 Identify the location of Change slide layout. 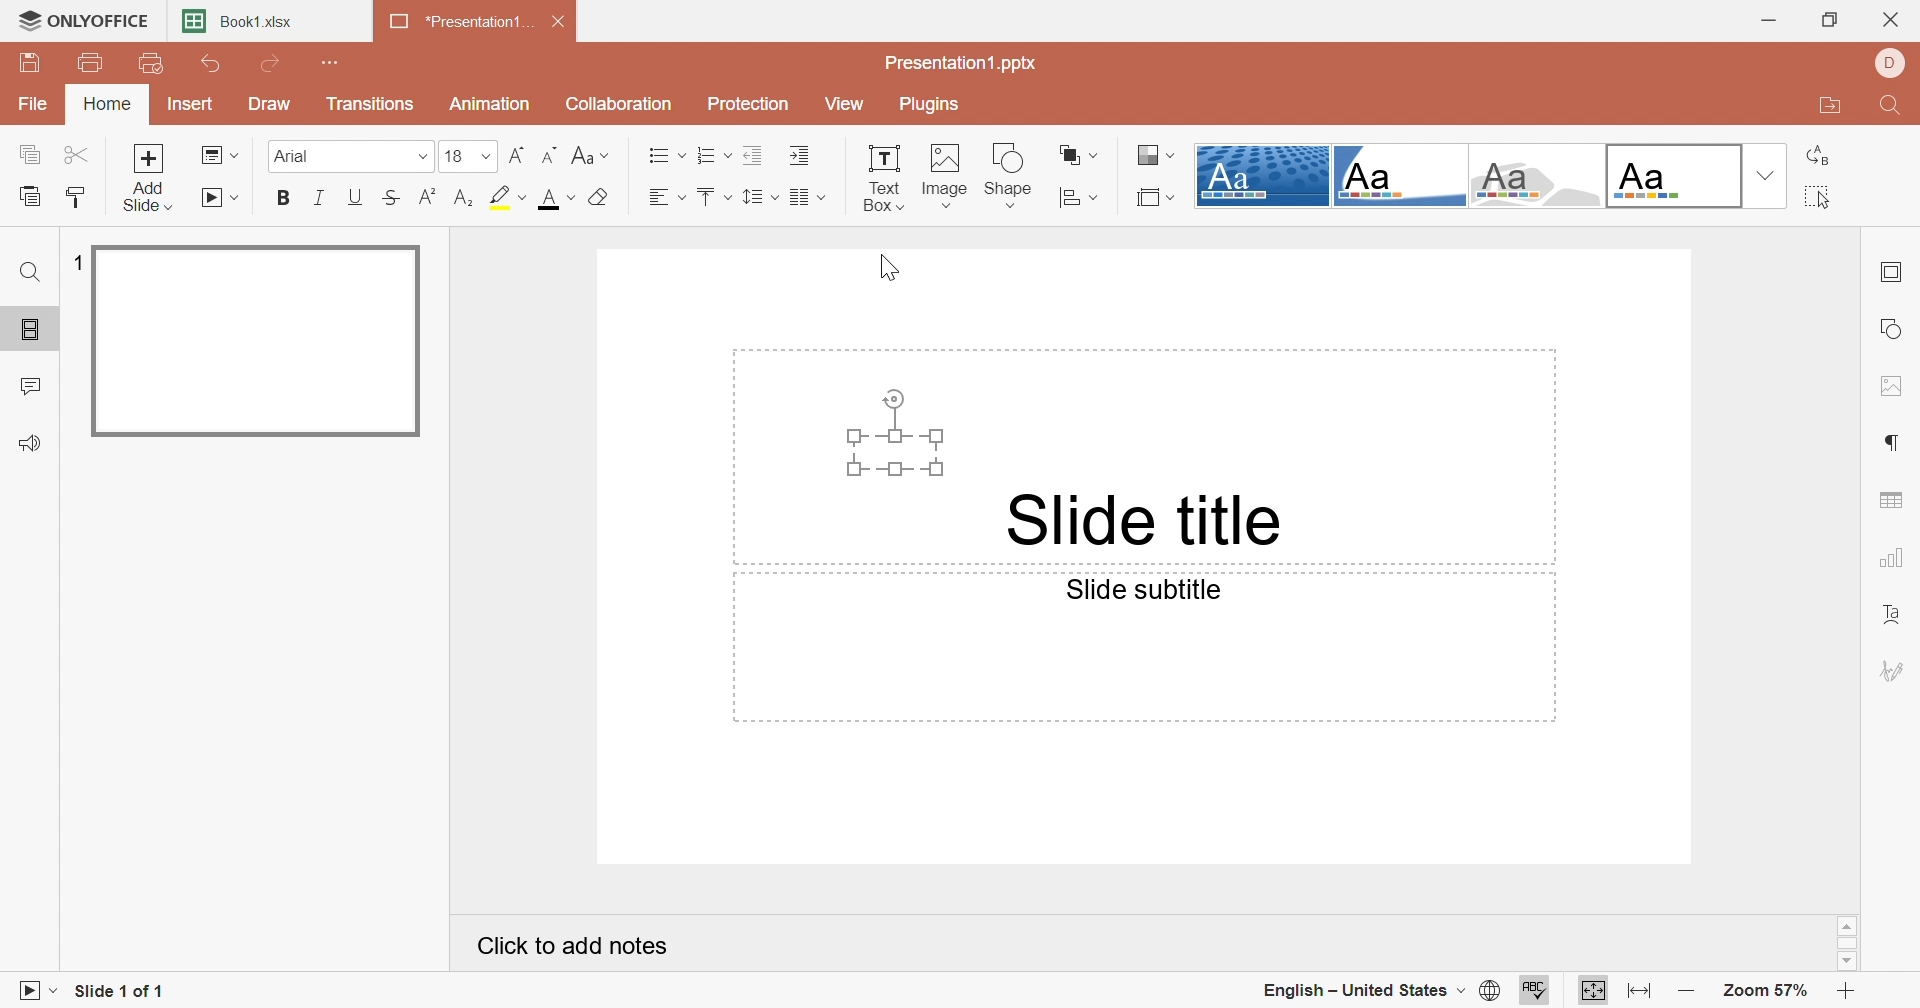
(219, 156).